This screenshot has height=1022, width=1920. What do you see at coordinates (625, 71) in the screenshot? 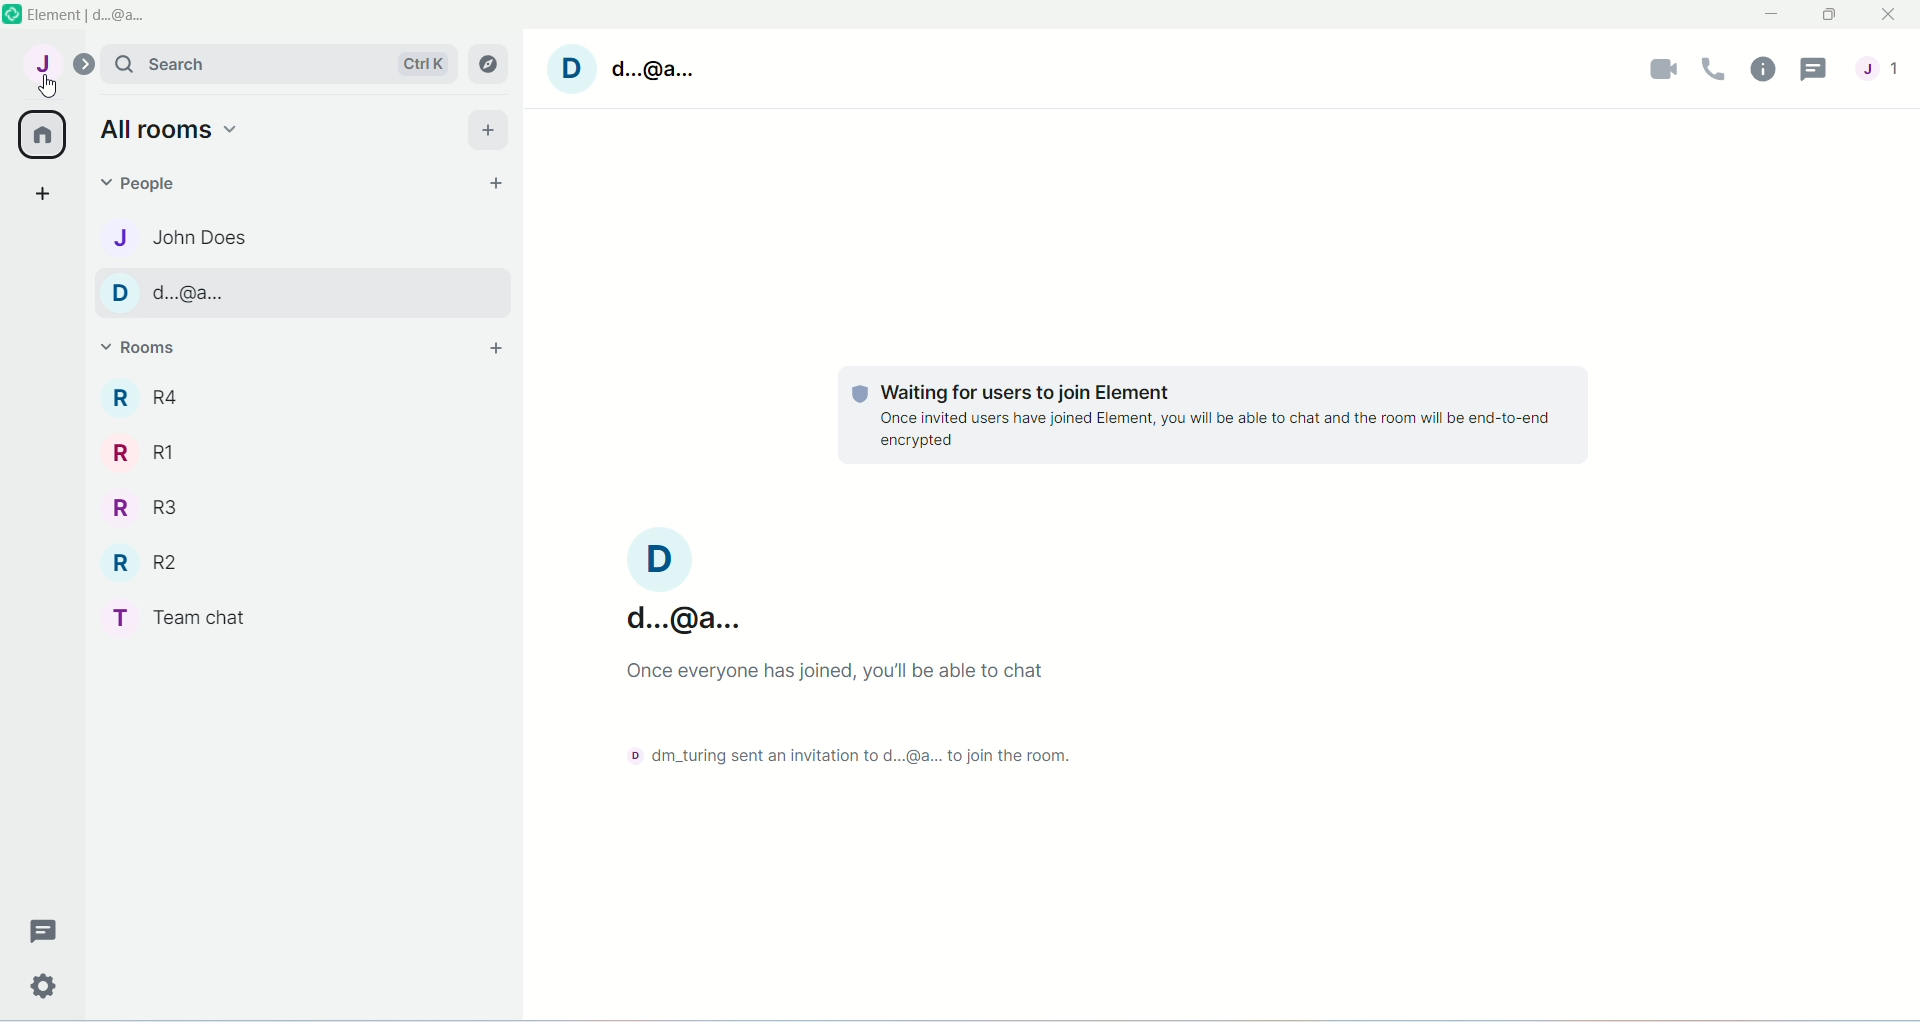
I see `Username- d..@a` at bounding box center [625, 71].